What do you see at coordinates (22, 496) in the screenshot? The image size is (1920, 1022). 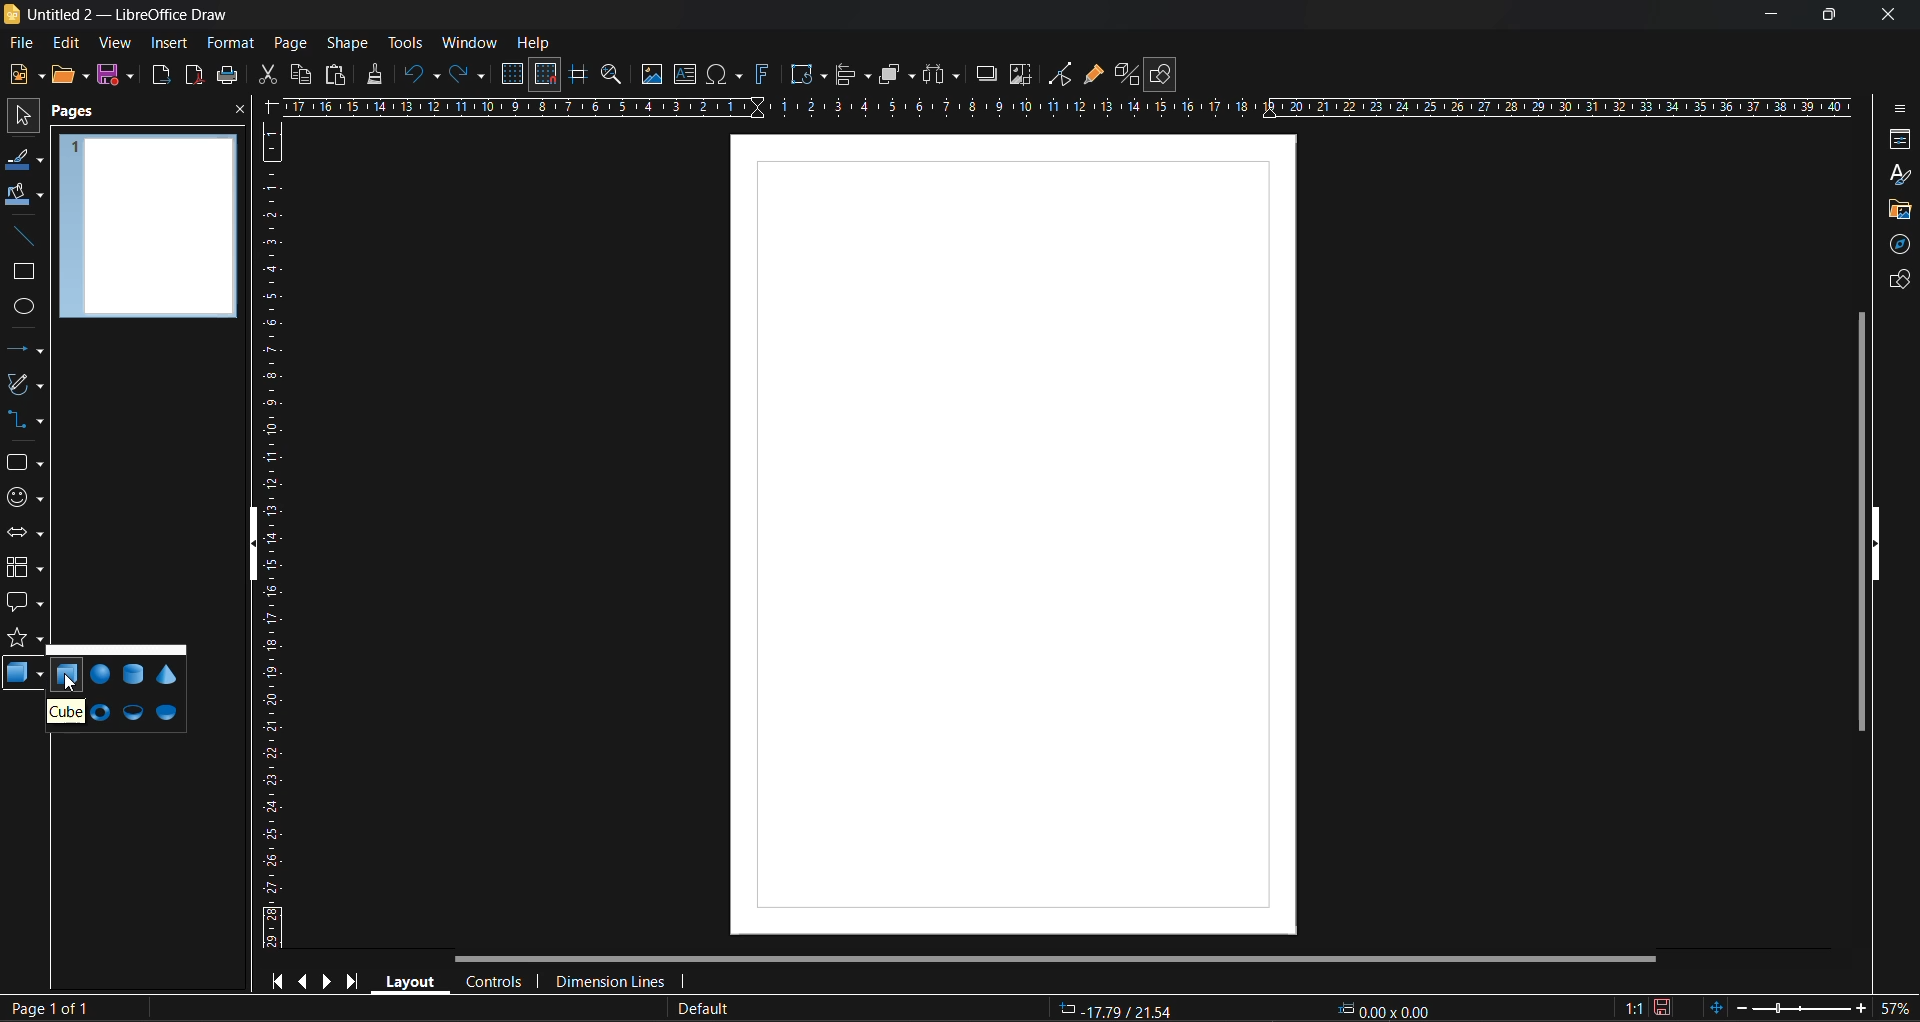 I see `symbols` at bounding box center [22, 496].